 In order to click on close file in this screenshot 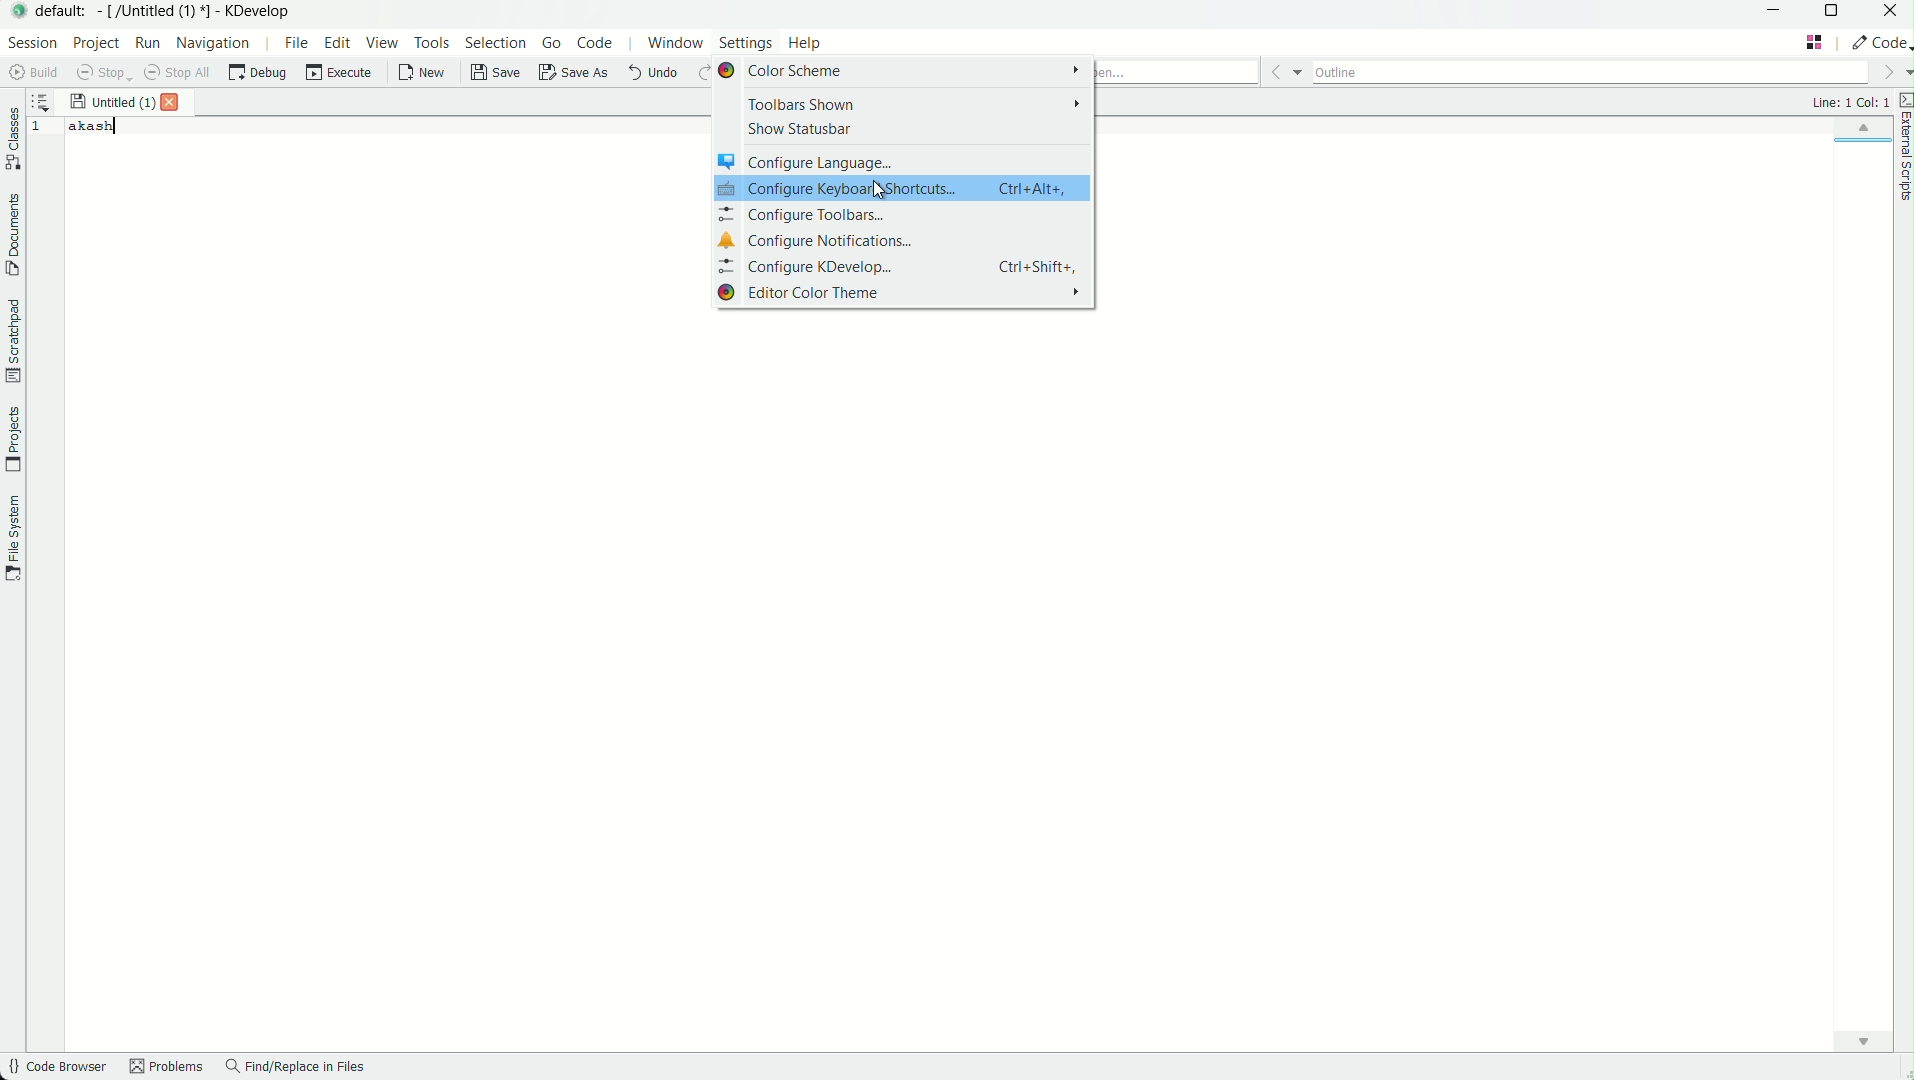, I will do `click(175, 102)`.